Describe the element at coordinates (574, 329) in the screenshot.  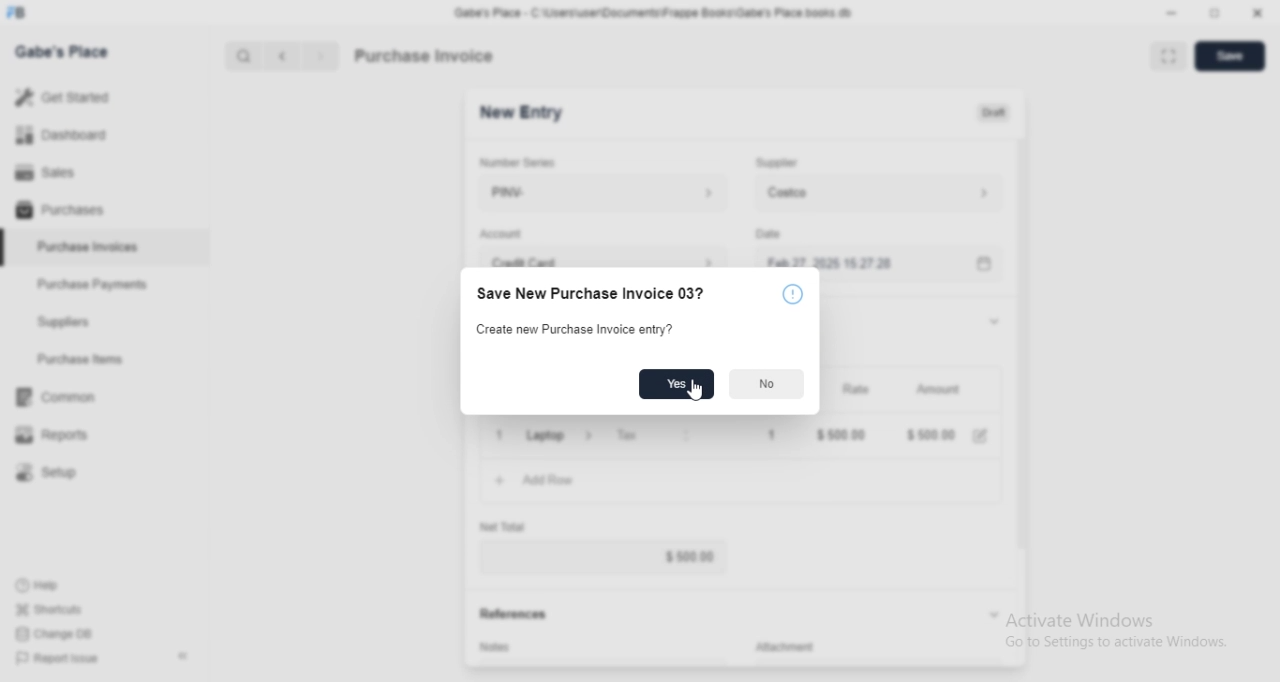
I see `Create new Purchase Invoice entry?` at that location.